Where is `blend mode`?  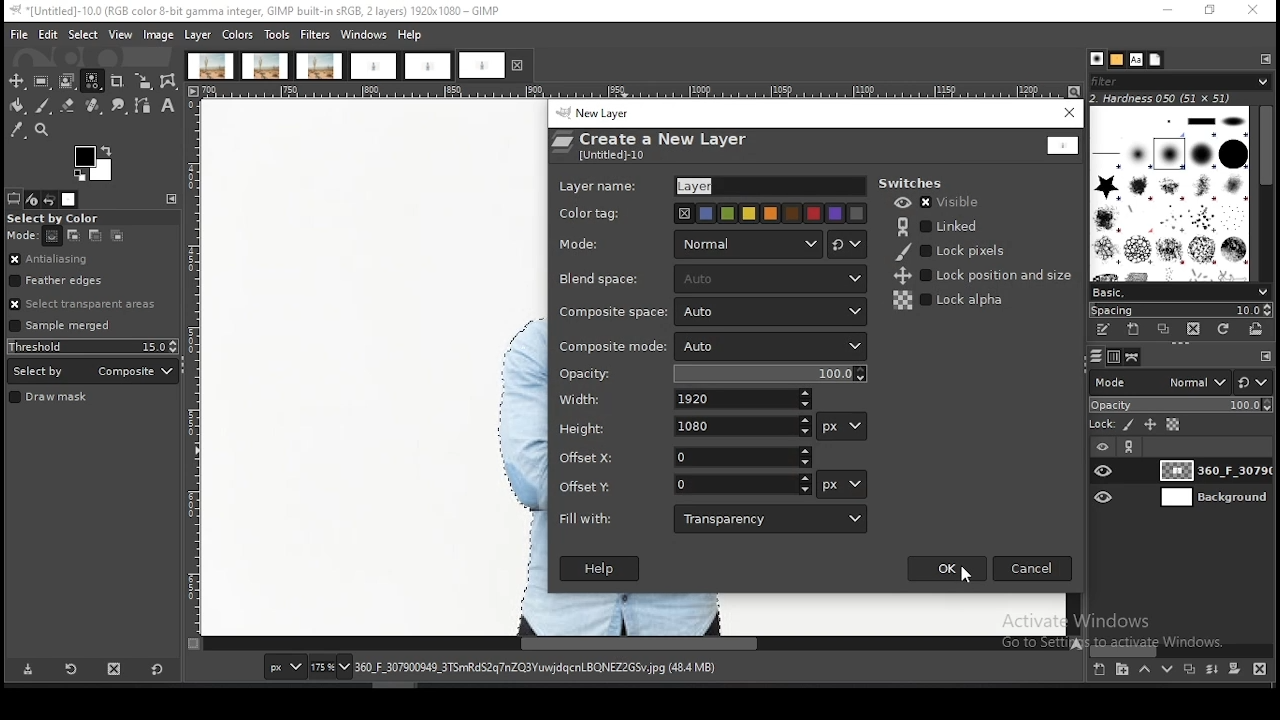
blend mode is located at coordinates (1159, 382).